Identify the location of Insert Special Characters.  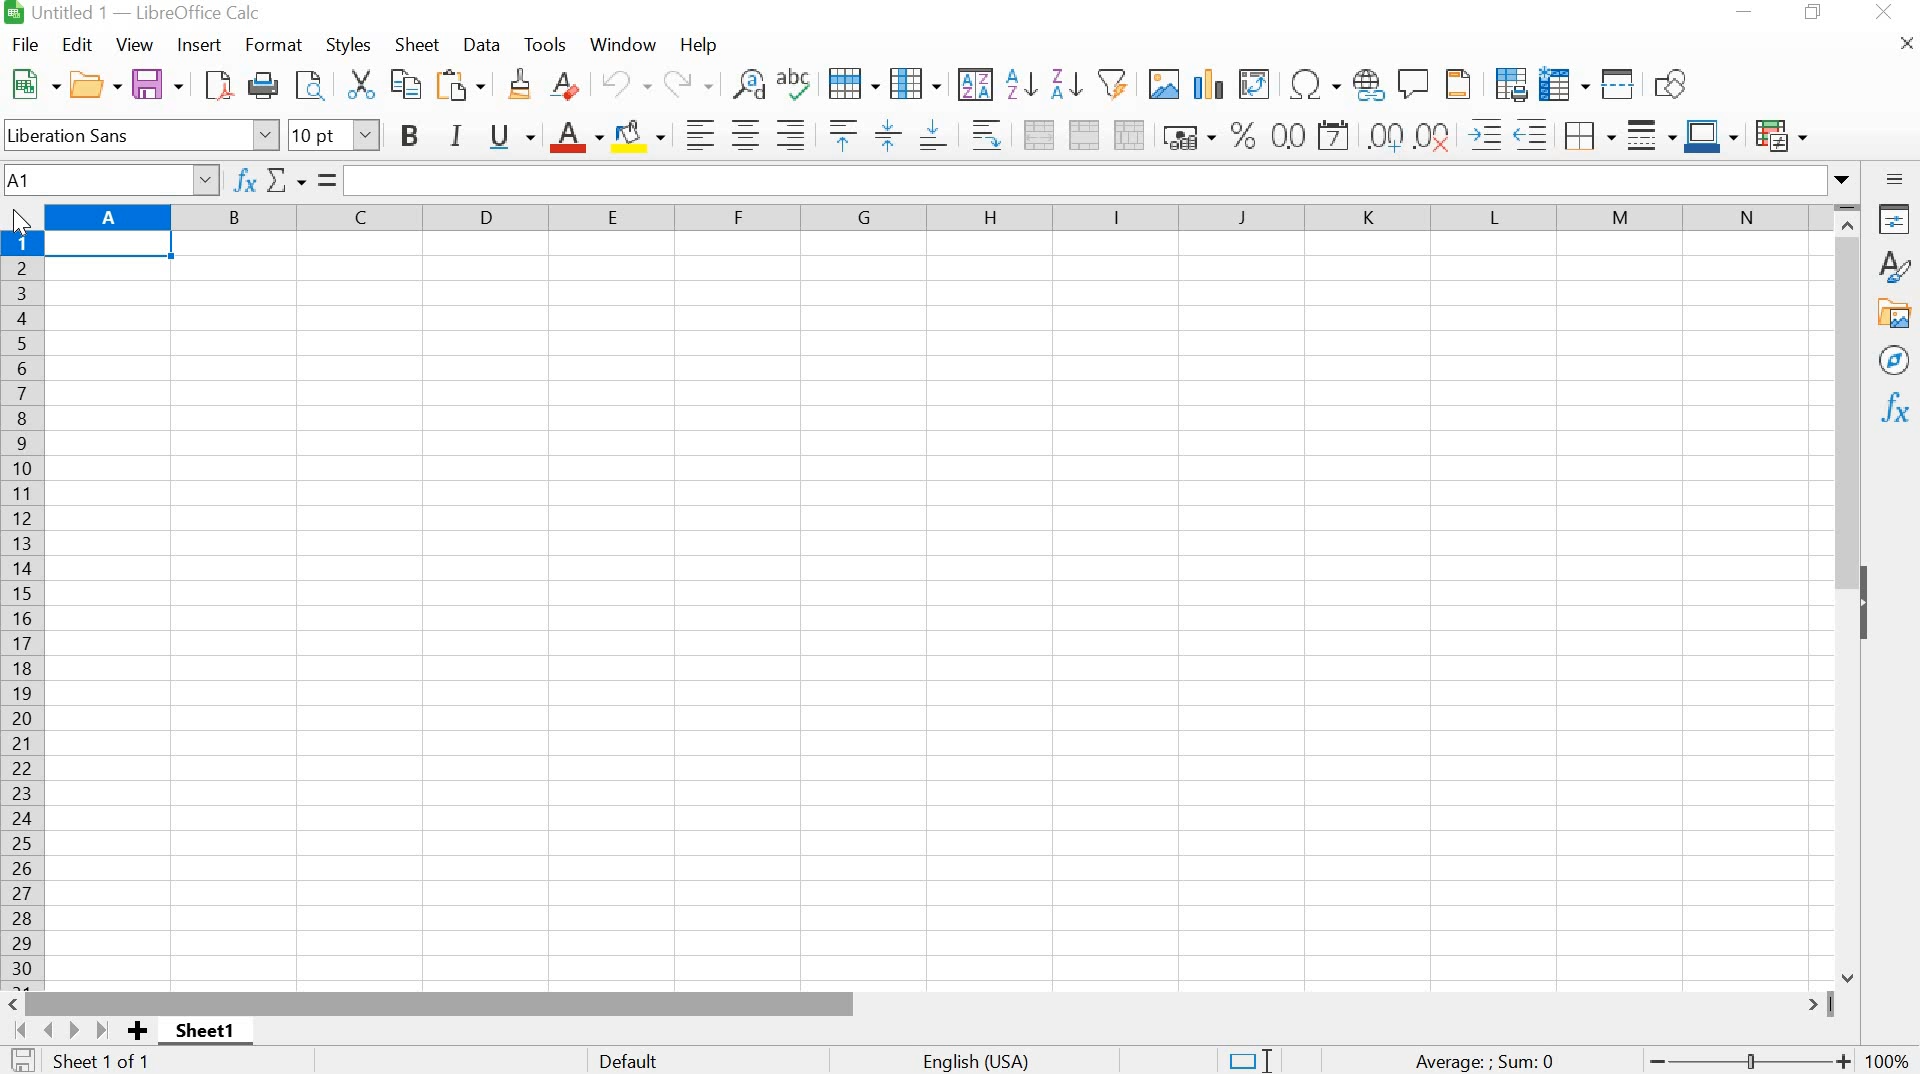
(1313, 81).